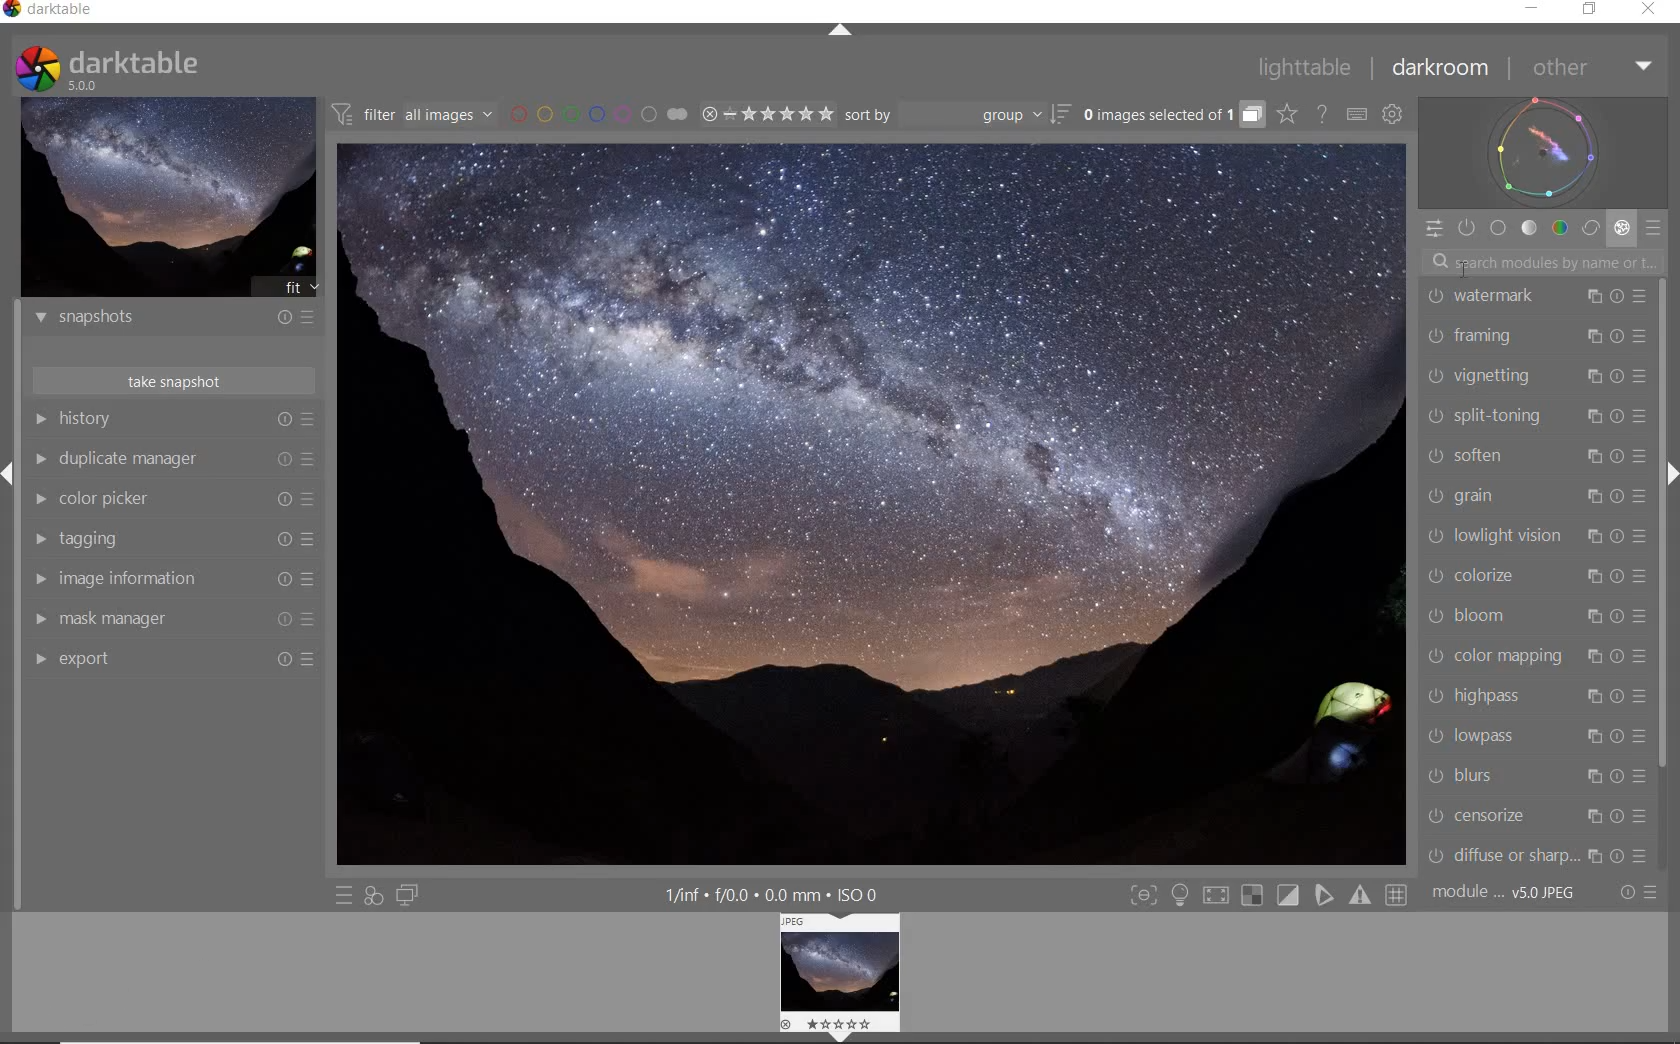  What do you see at coordinates (1638, 456) in the screenshot?
I see `presets` at bounding box center [1638, 456].